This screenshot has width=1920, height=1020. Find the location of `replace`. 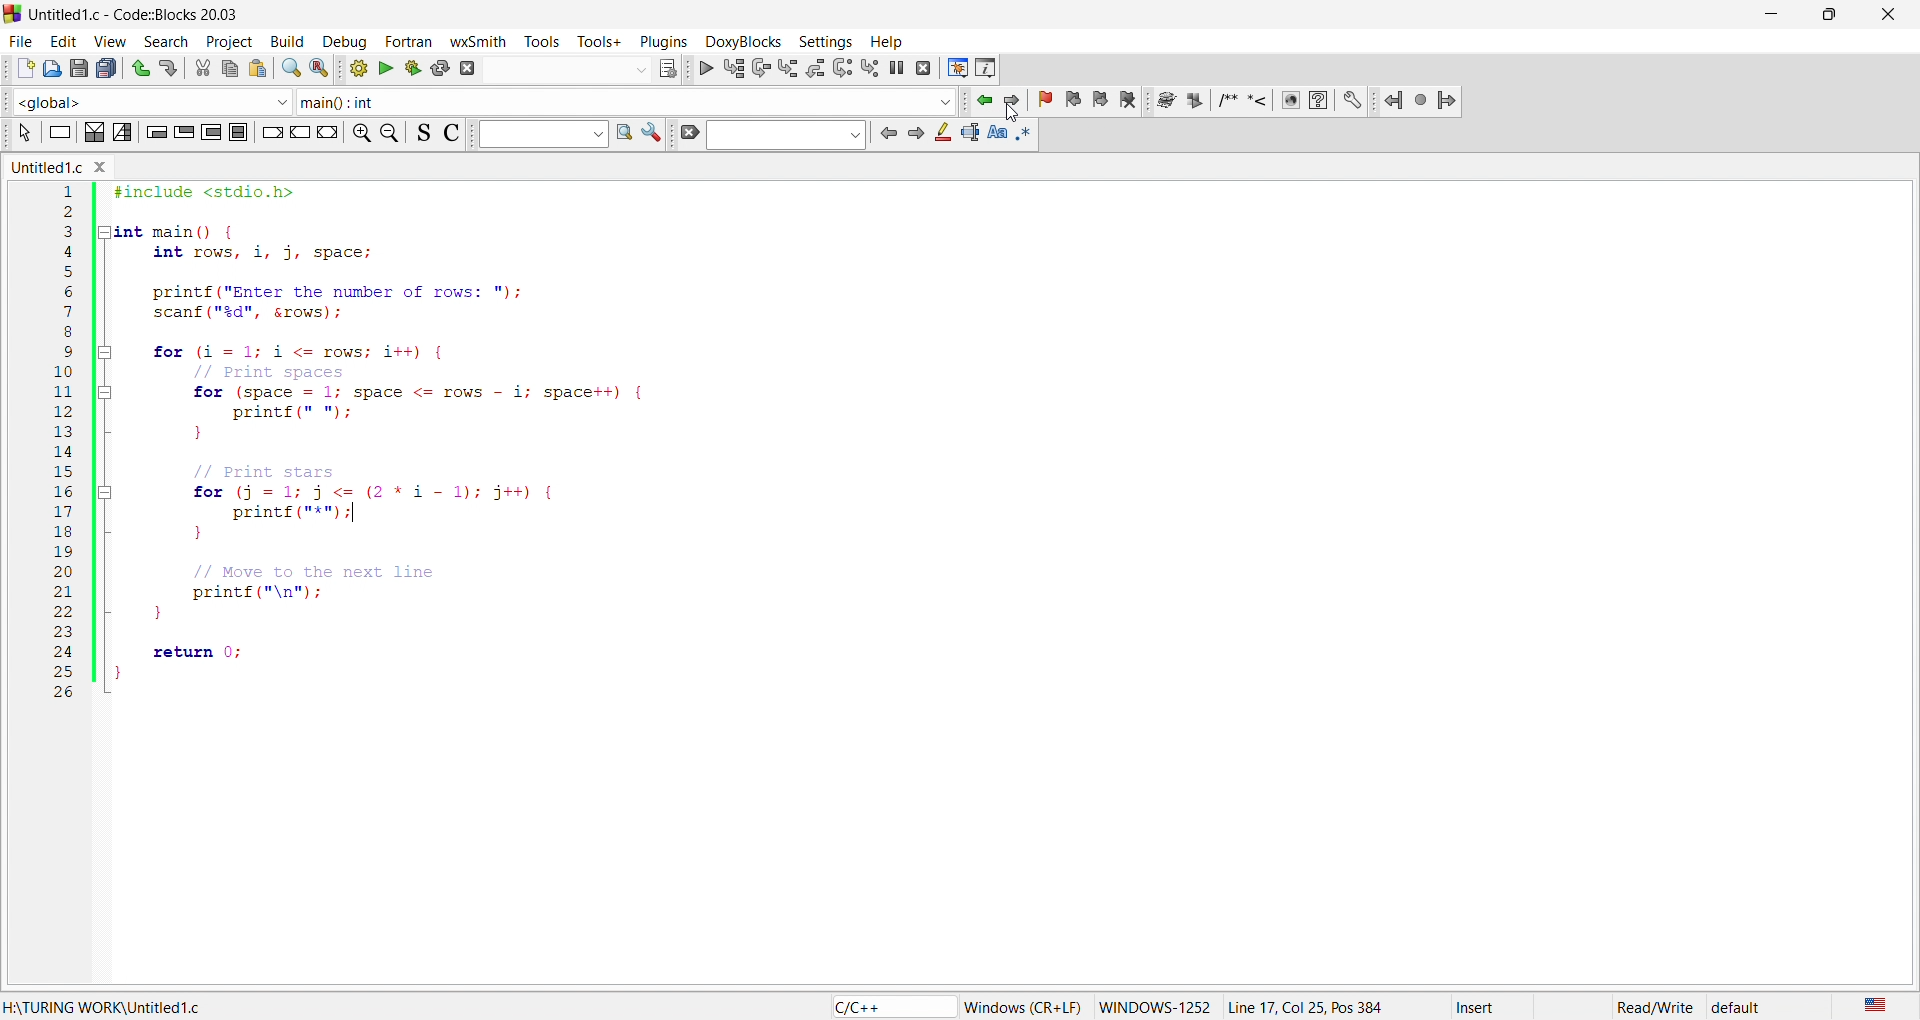

replace is located at coordinates (318, 68).